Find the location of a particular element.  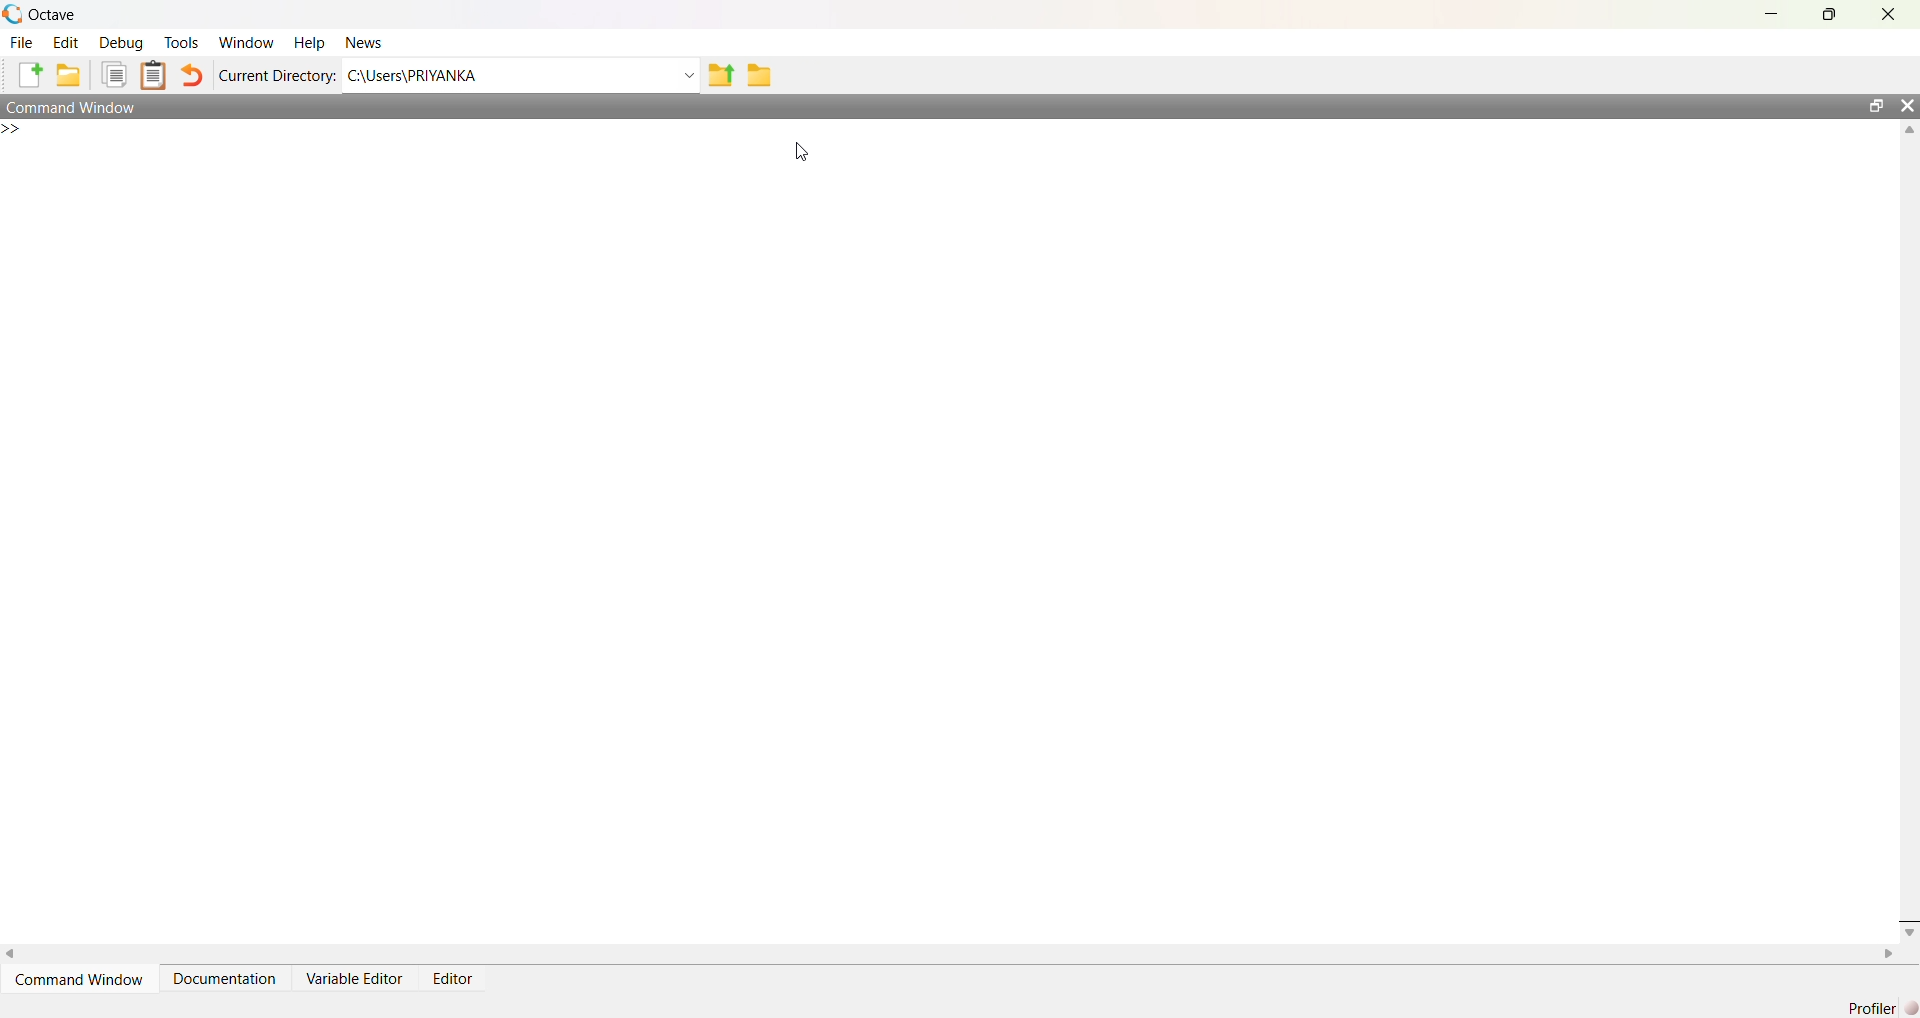

Files is located at coordinates (116, 76).